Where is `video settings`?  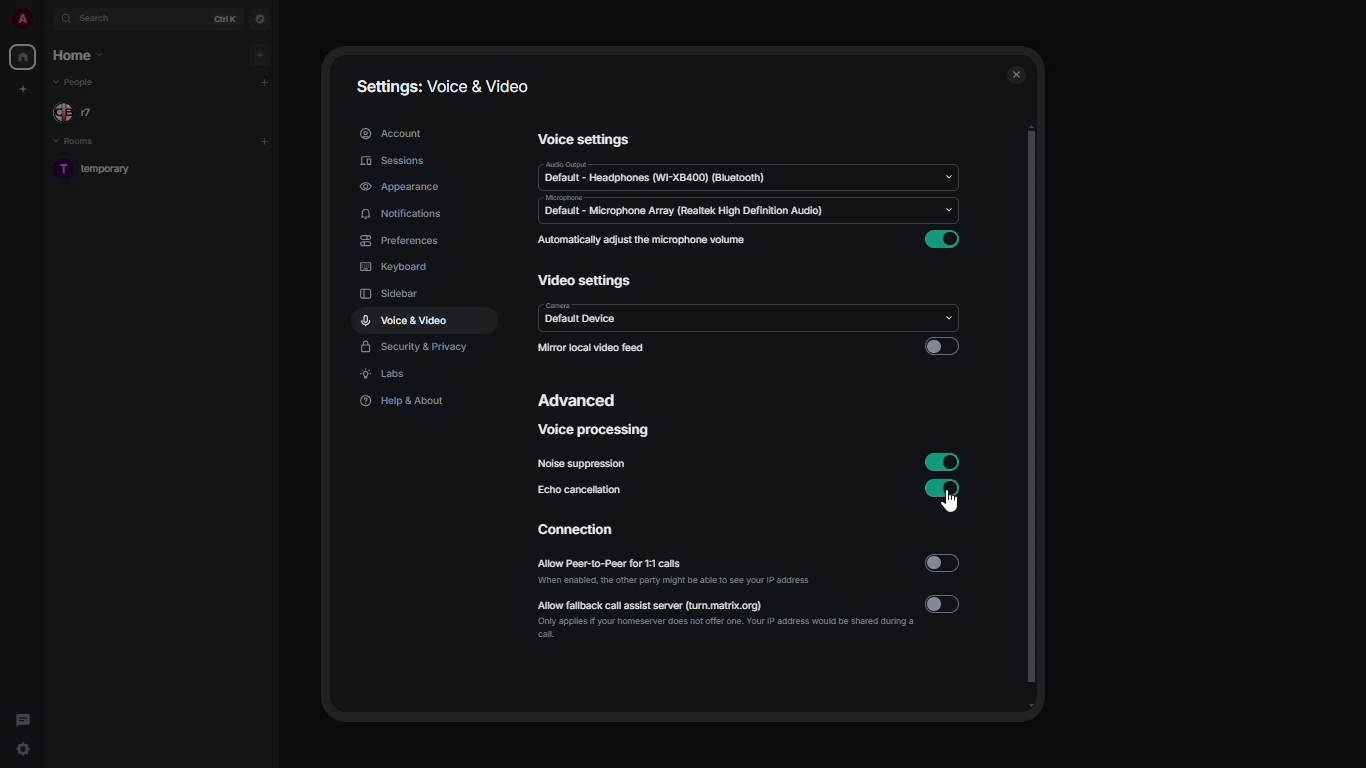
video settings is located at coordinates (588, 281).